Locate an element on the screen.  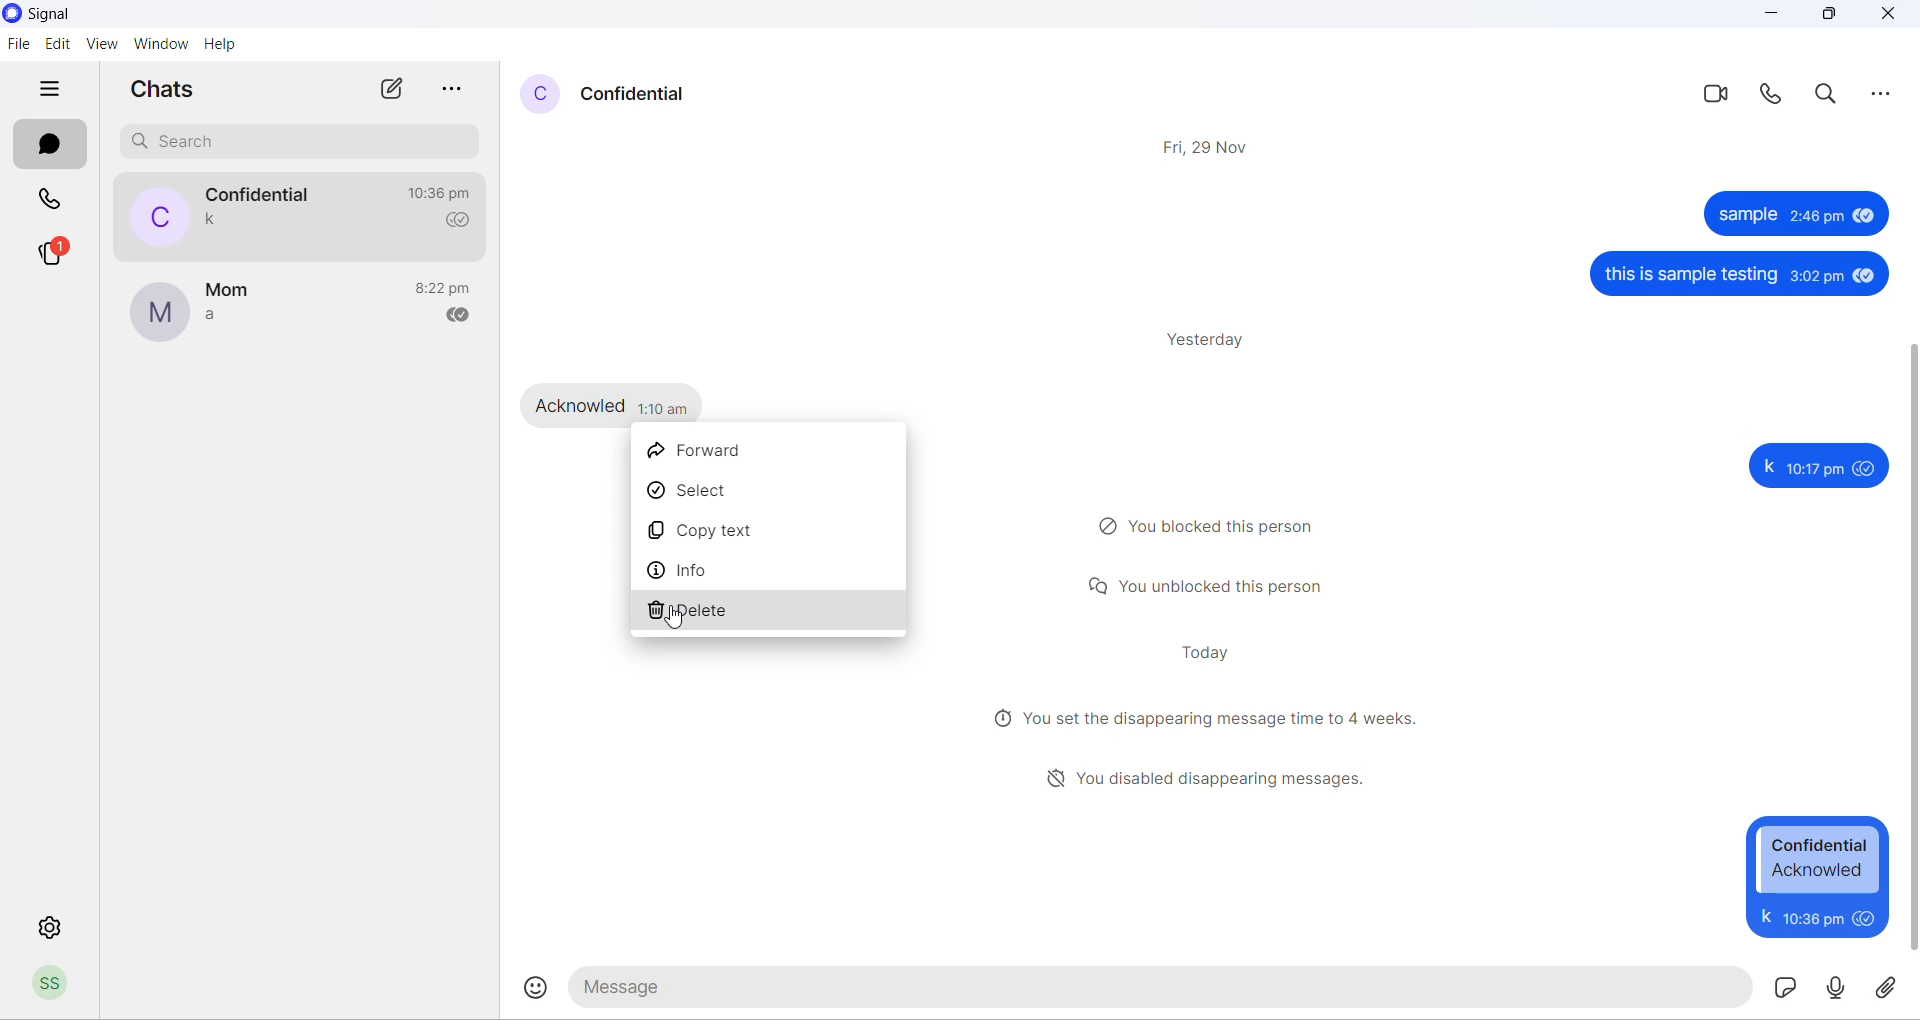
maximize is located at coordinates (1826, 14).